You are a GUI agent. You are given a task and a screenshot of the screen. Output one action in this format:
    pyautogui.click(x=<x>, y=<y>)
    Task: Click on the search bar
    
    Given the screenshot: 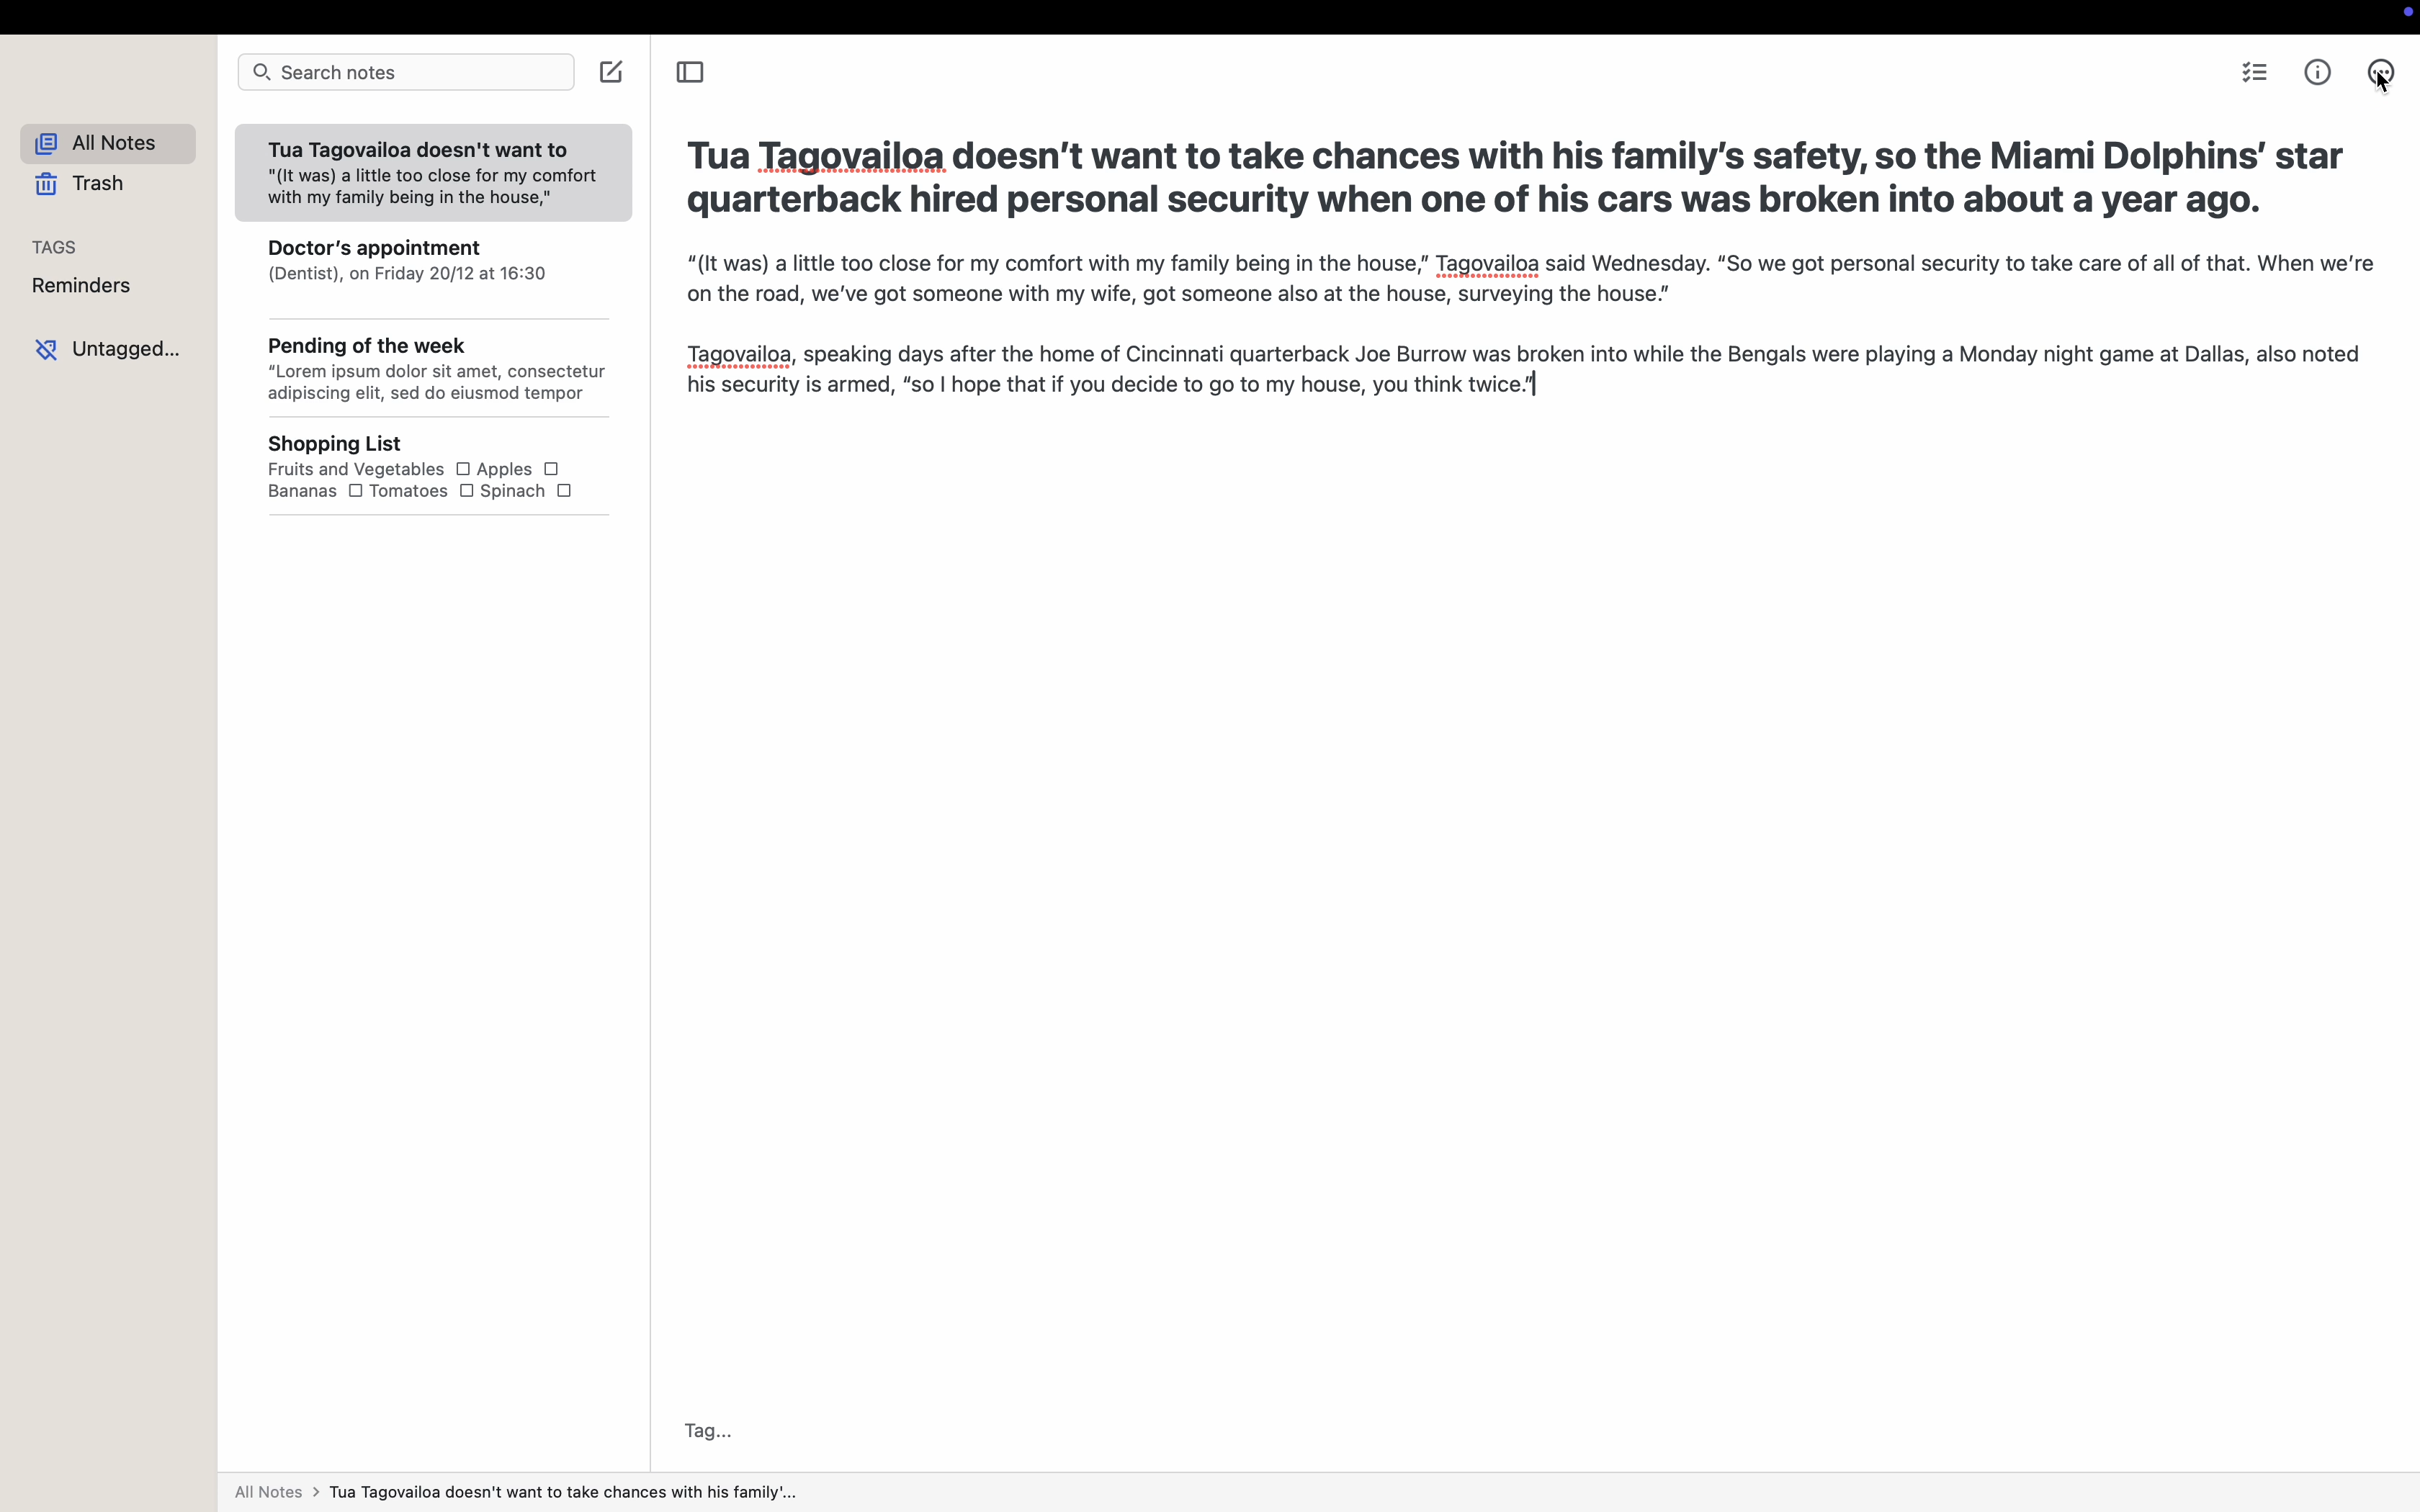 What is the action you would take?
    pyautogui.click(x=405, y=73)
    